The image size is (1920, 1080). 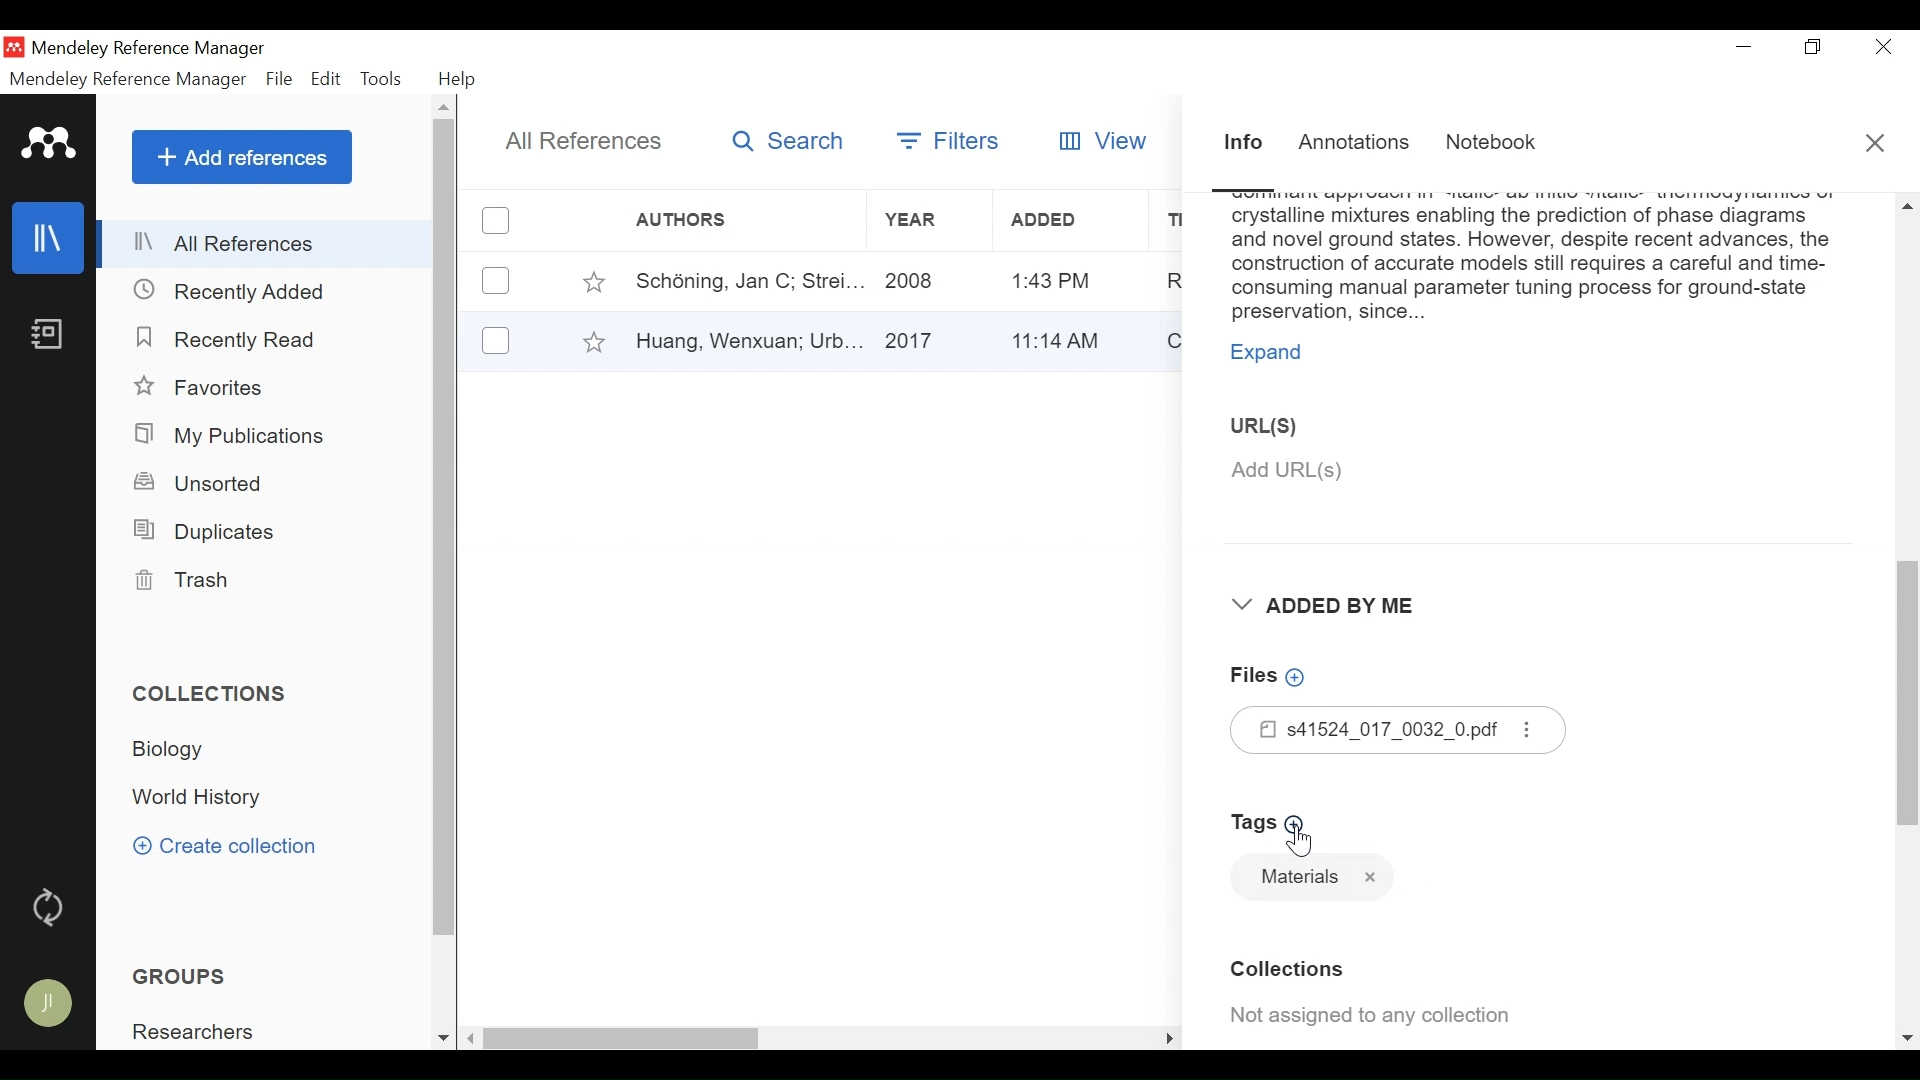 I want to click on Collection, so click(x=176, y=749).